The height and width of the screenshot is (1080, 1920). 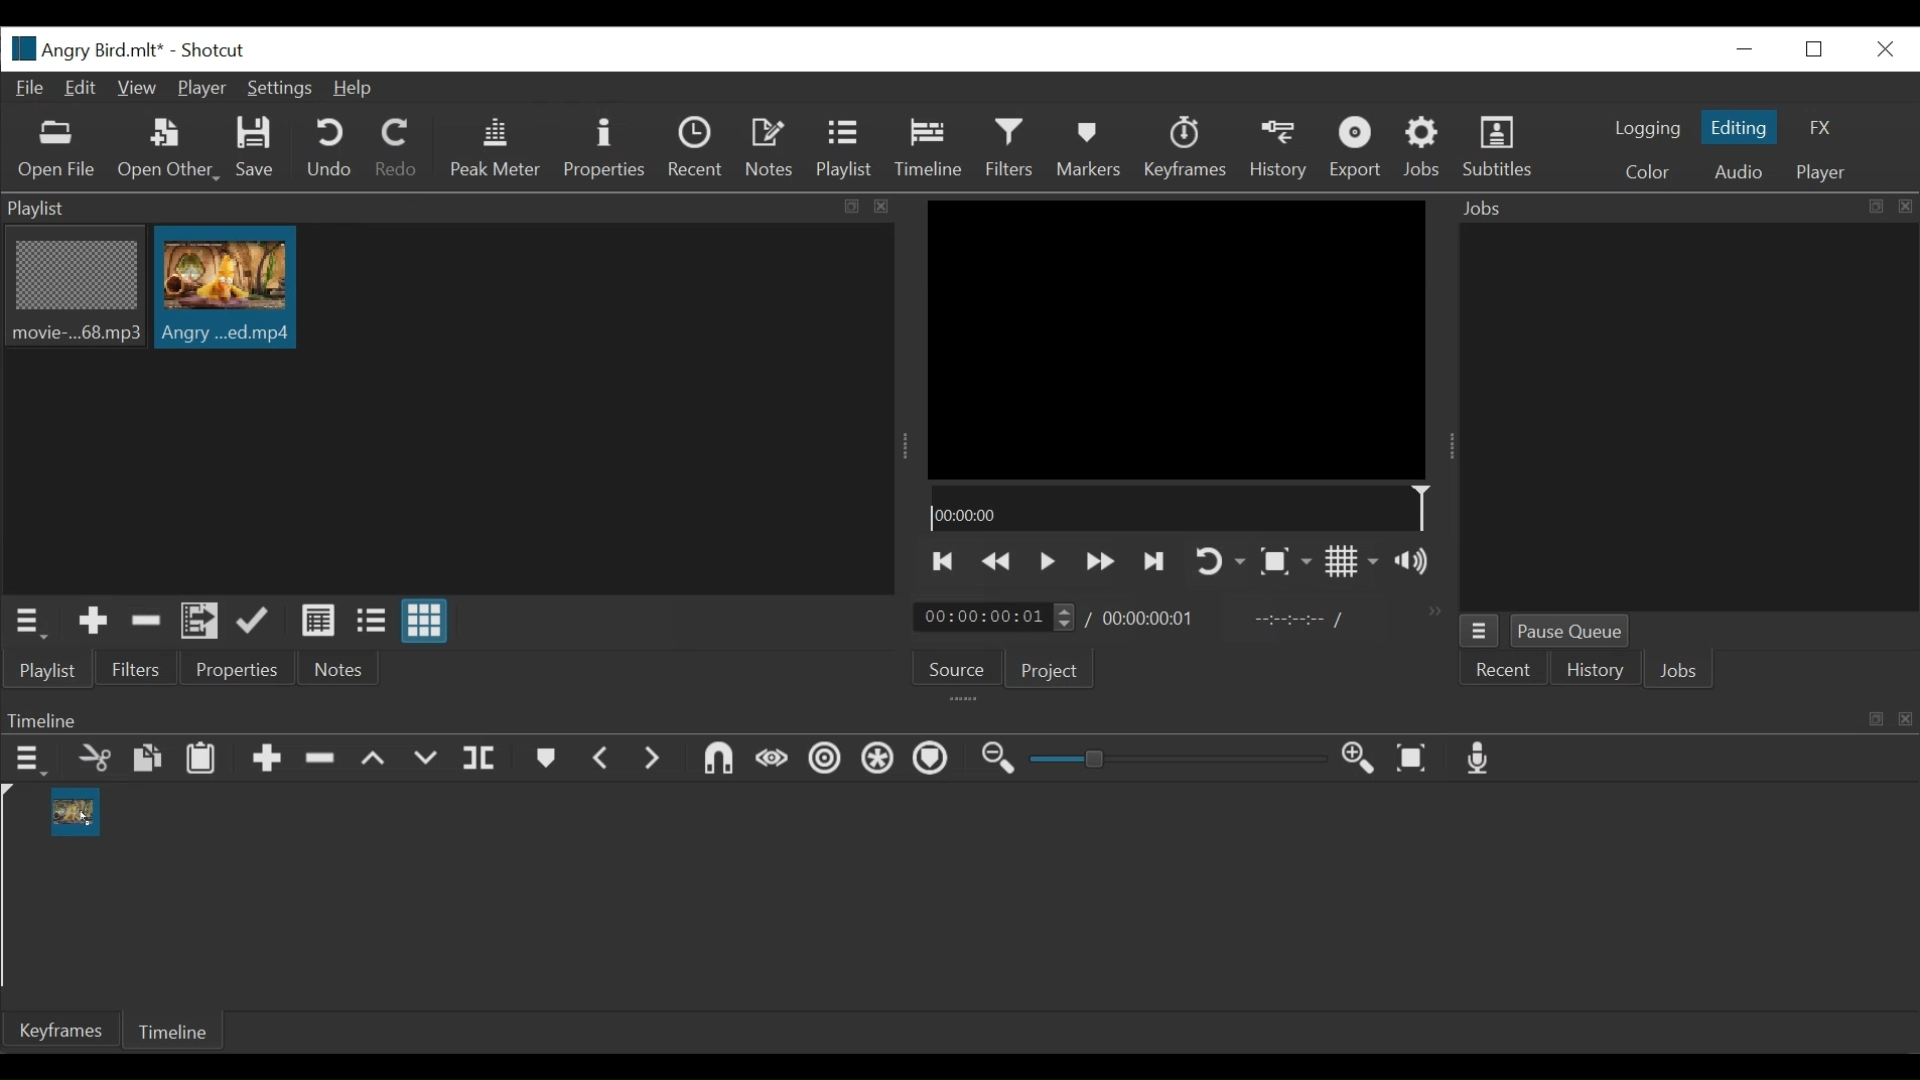 What do you see at coordinates (1425, 148) in the screenshot?
I see `Jobs` at bounding box center [1425, 148].